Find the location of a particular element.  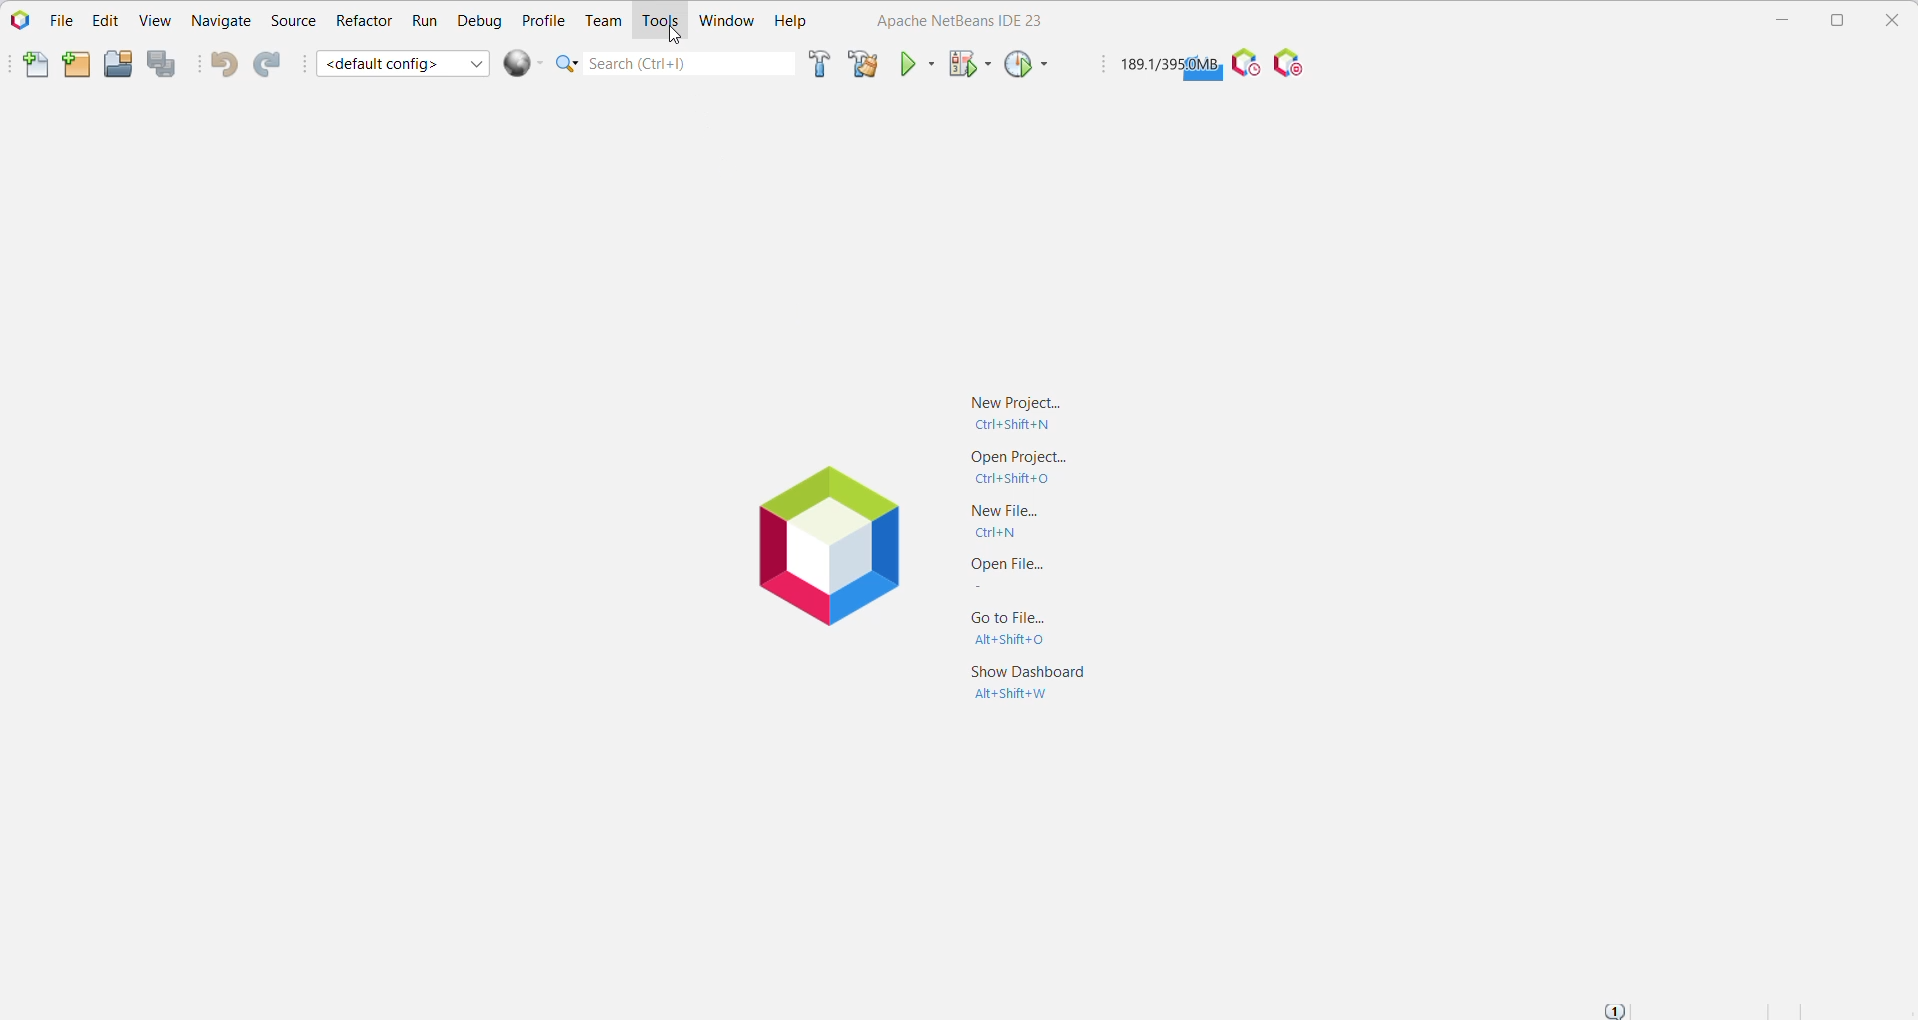

Run is located at coordinates (423, 21).